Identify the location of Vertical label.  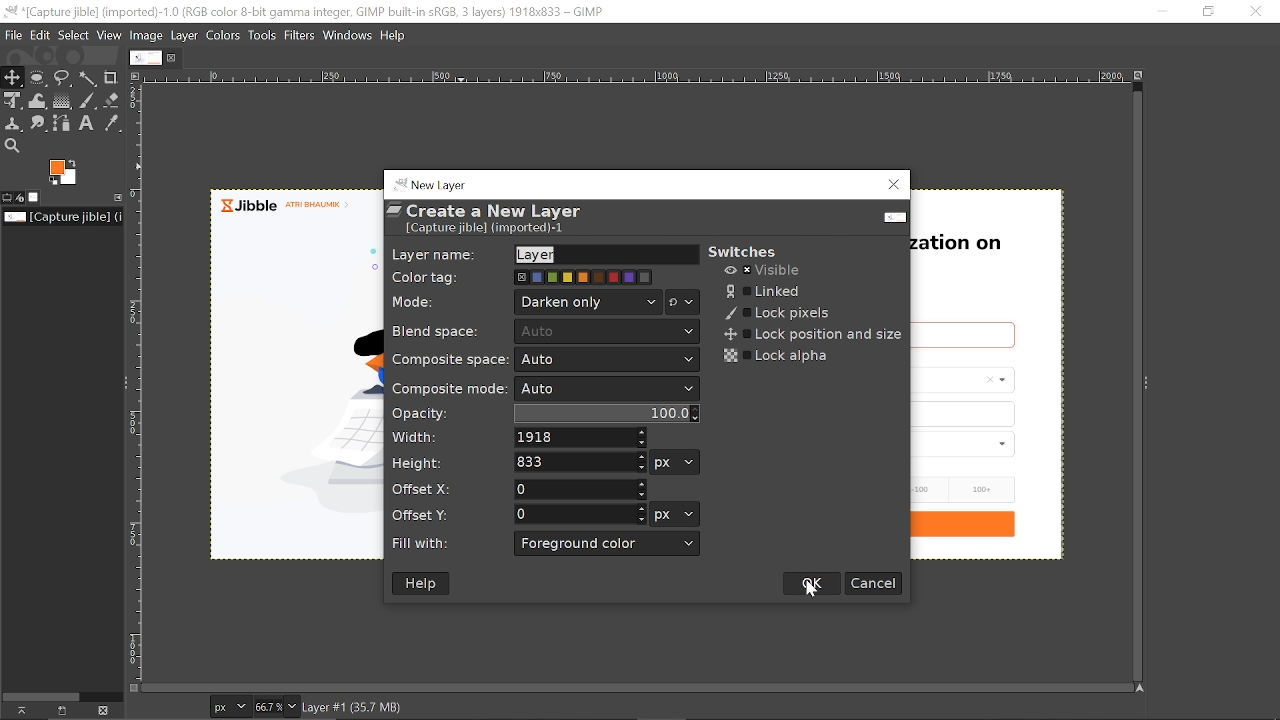
(136, 384).